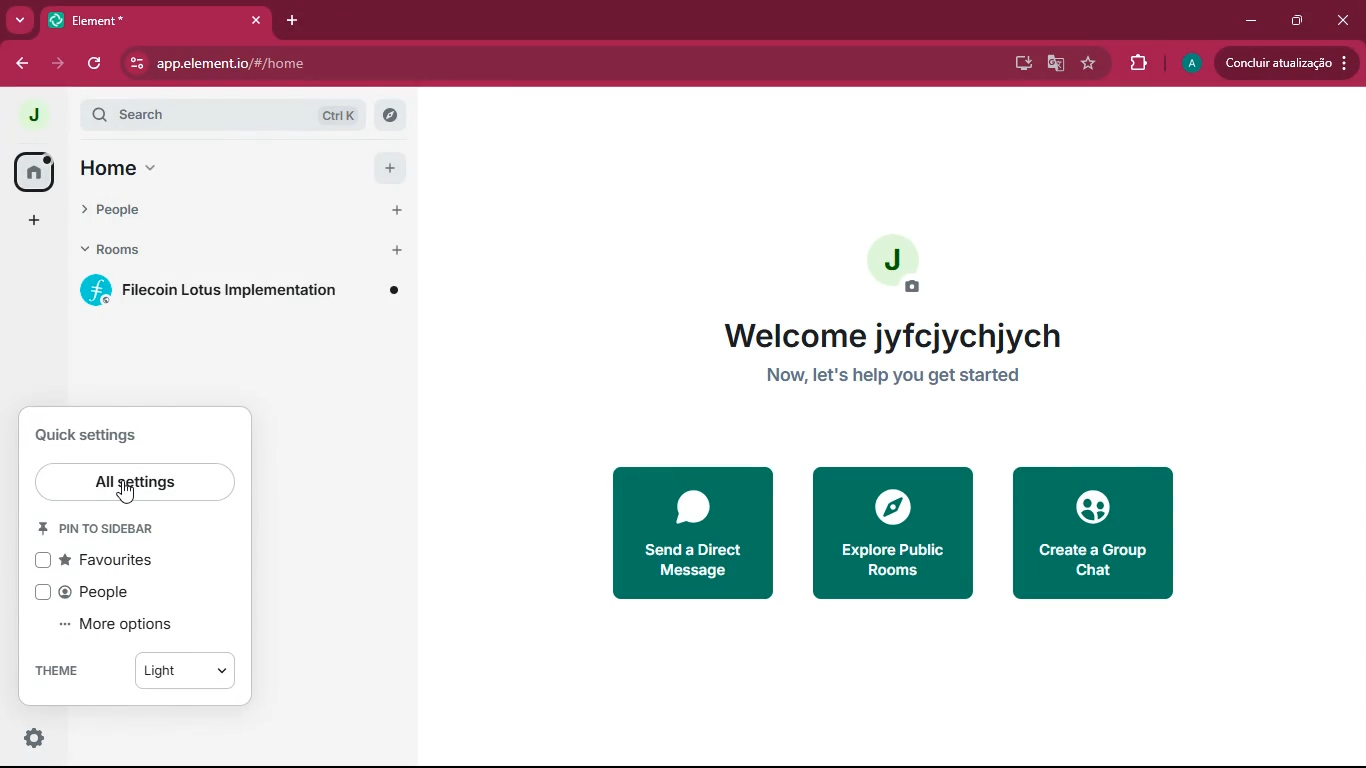  I want to click on conduir atualizacao, so click(1285, 61).